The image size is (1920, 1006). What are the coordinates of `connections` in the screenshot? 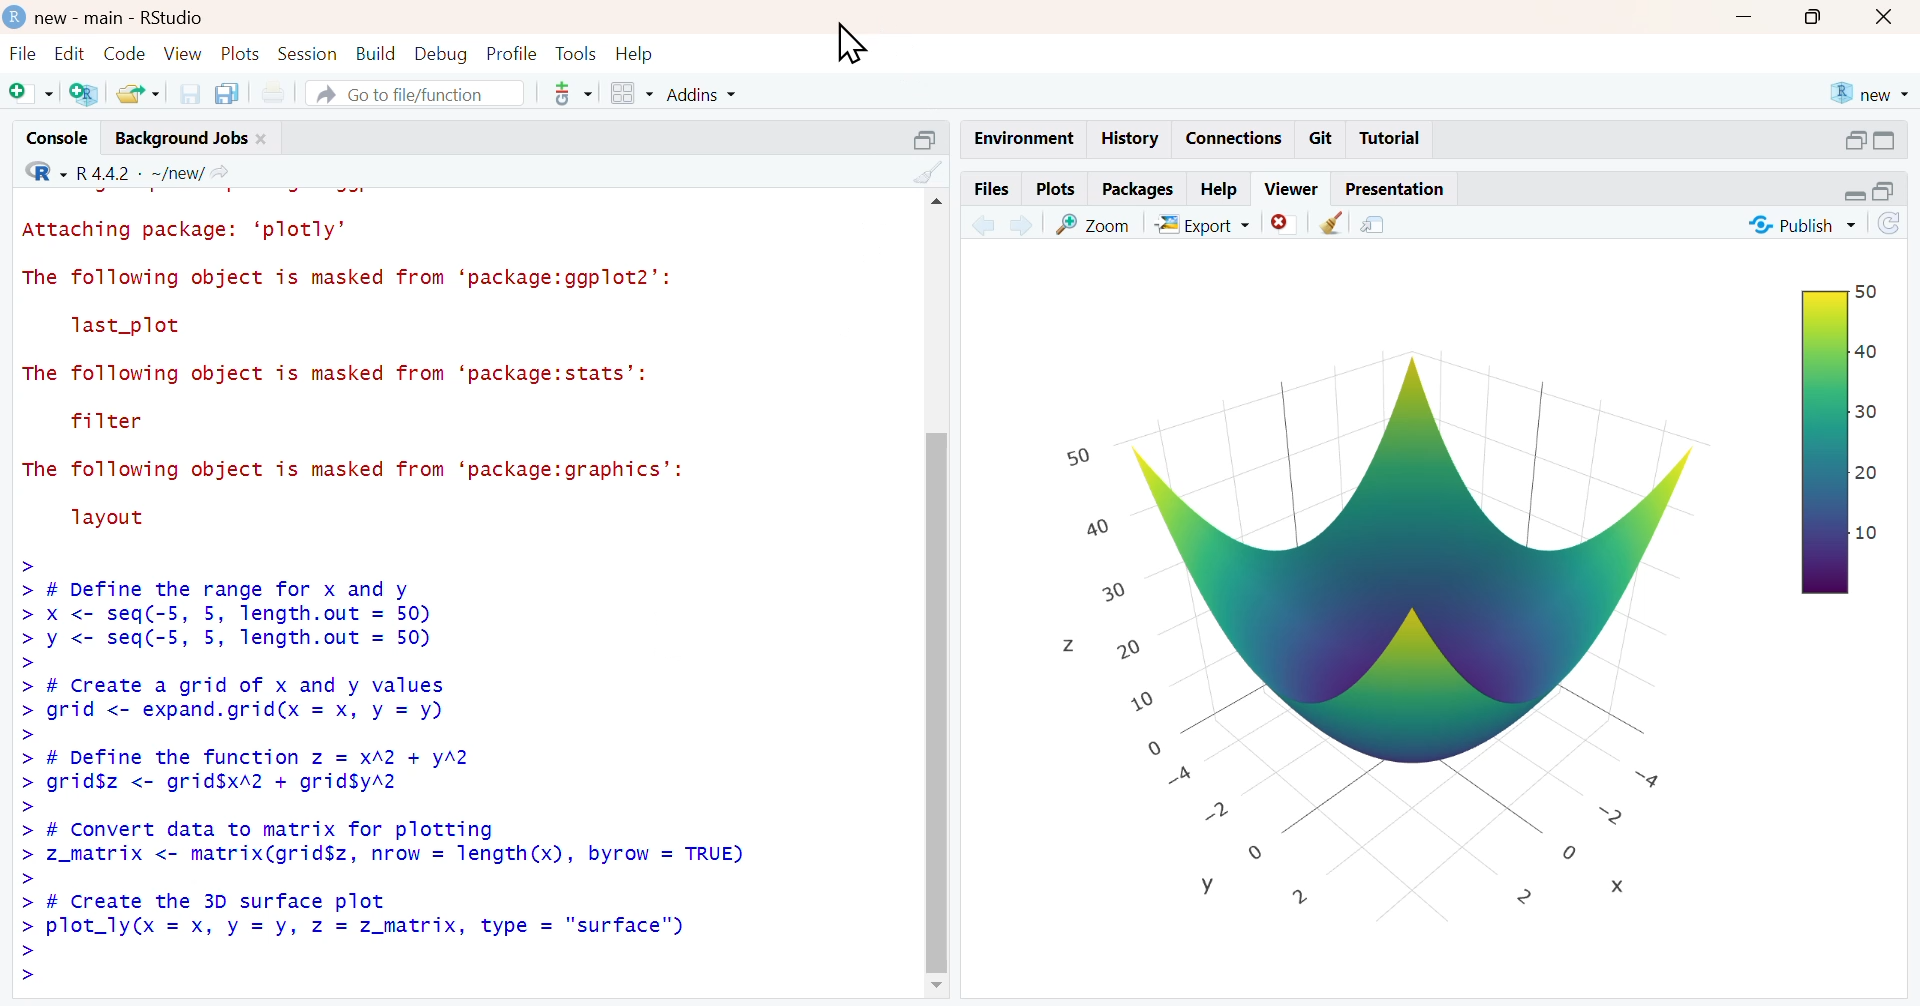 It's located at (1233, 138).